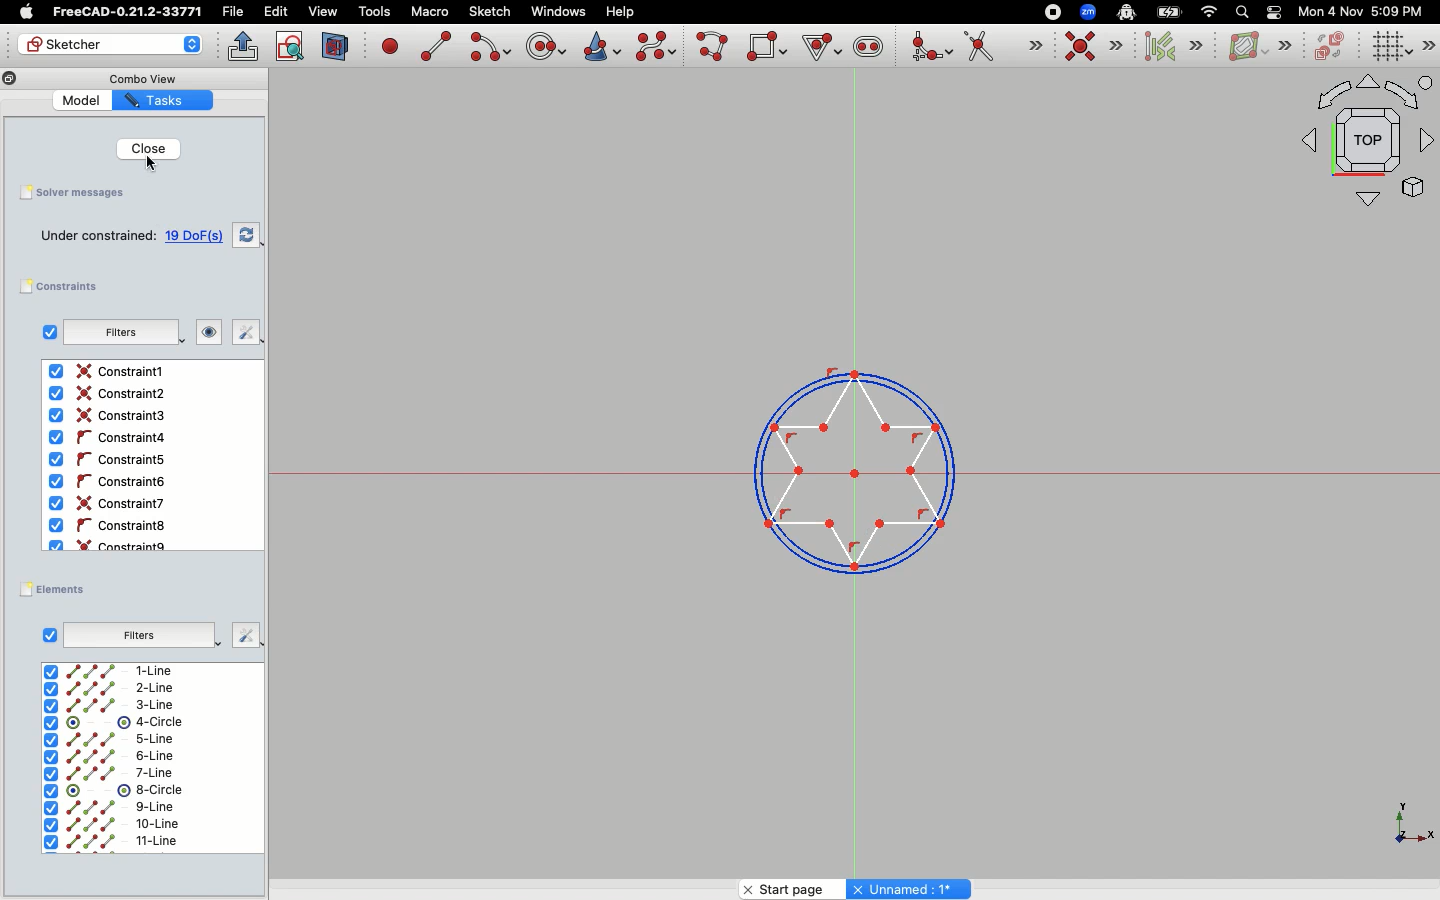 The height and width of the screenshot is (900, 1440). I want to click on File, so click(235, 12).